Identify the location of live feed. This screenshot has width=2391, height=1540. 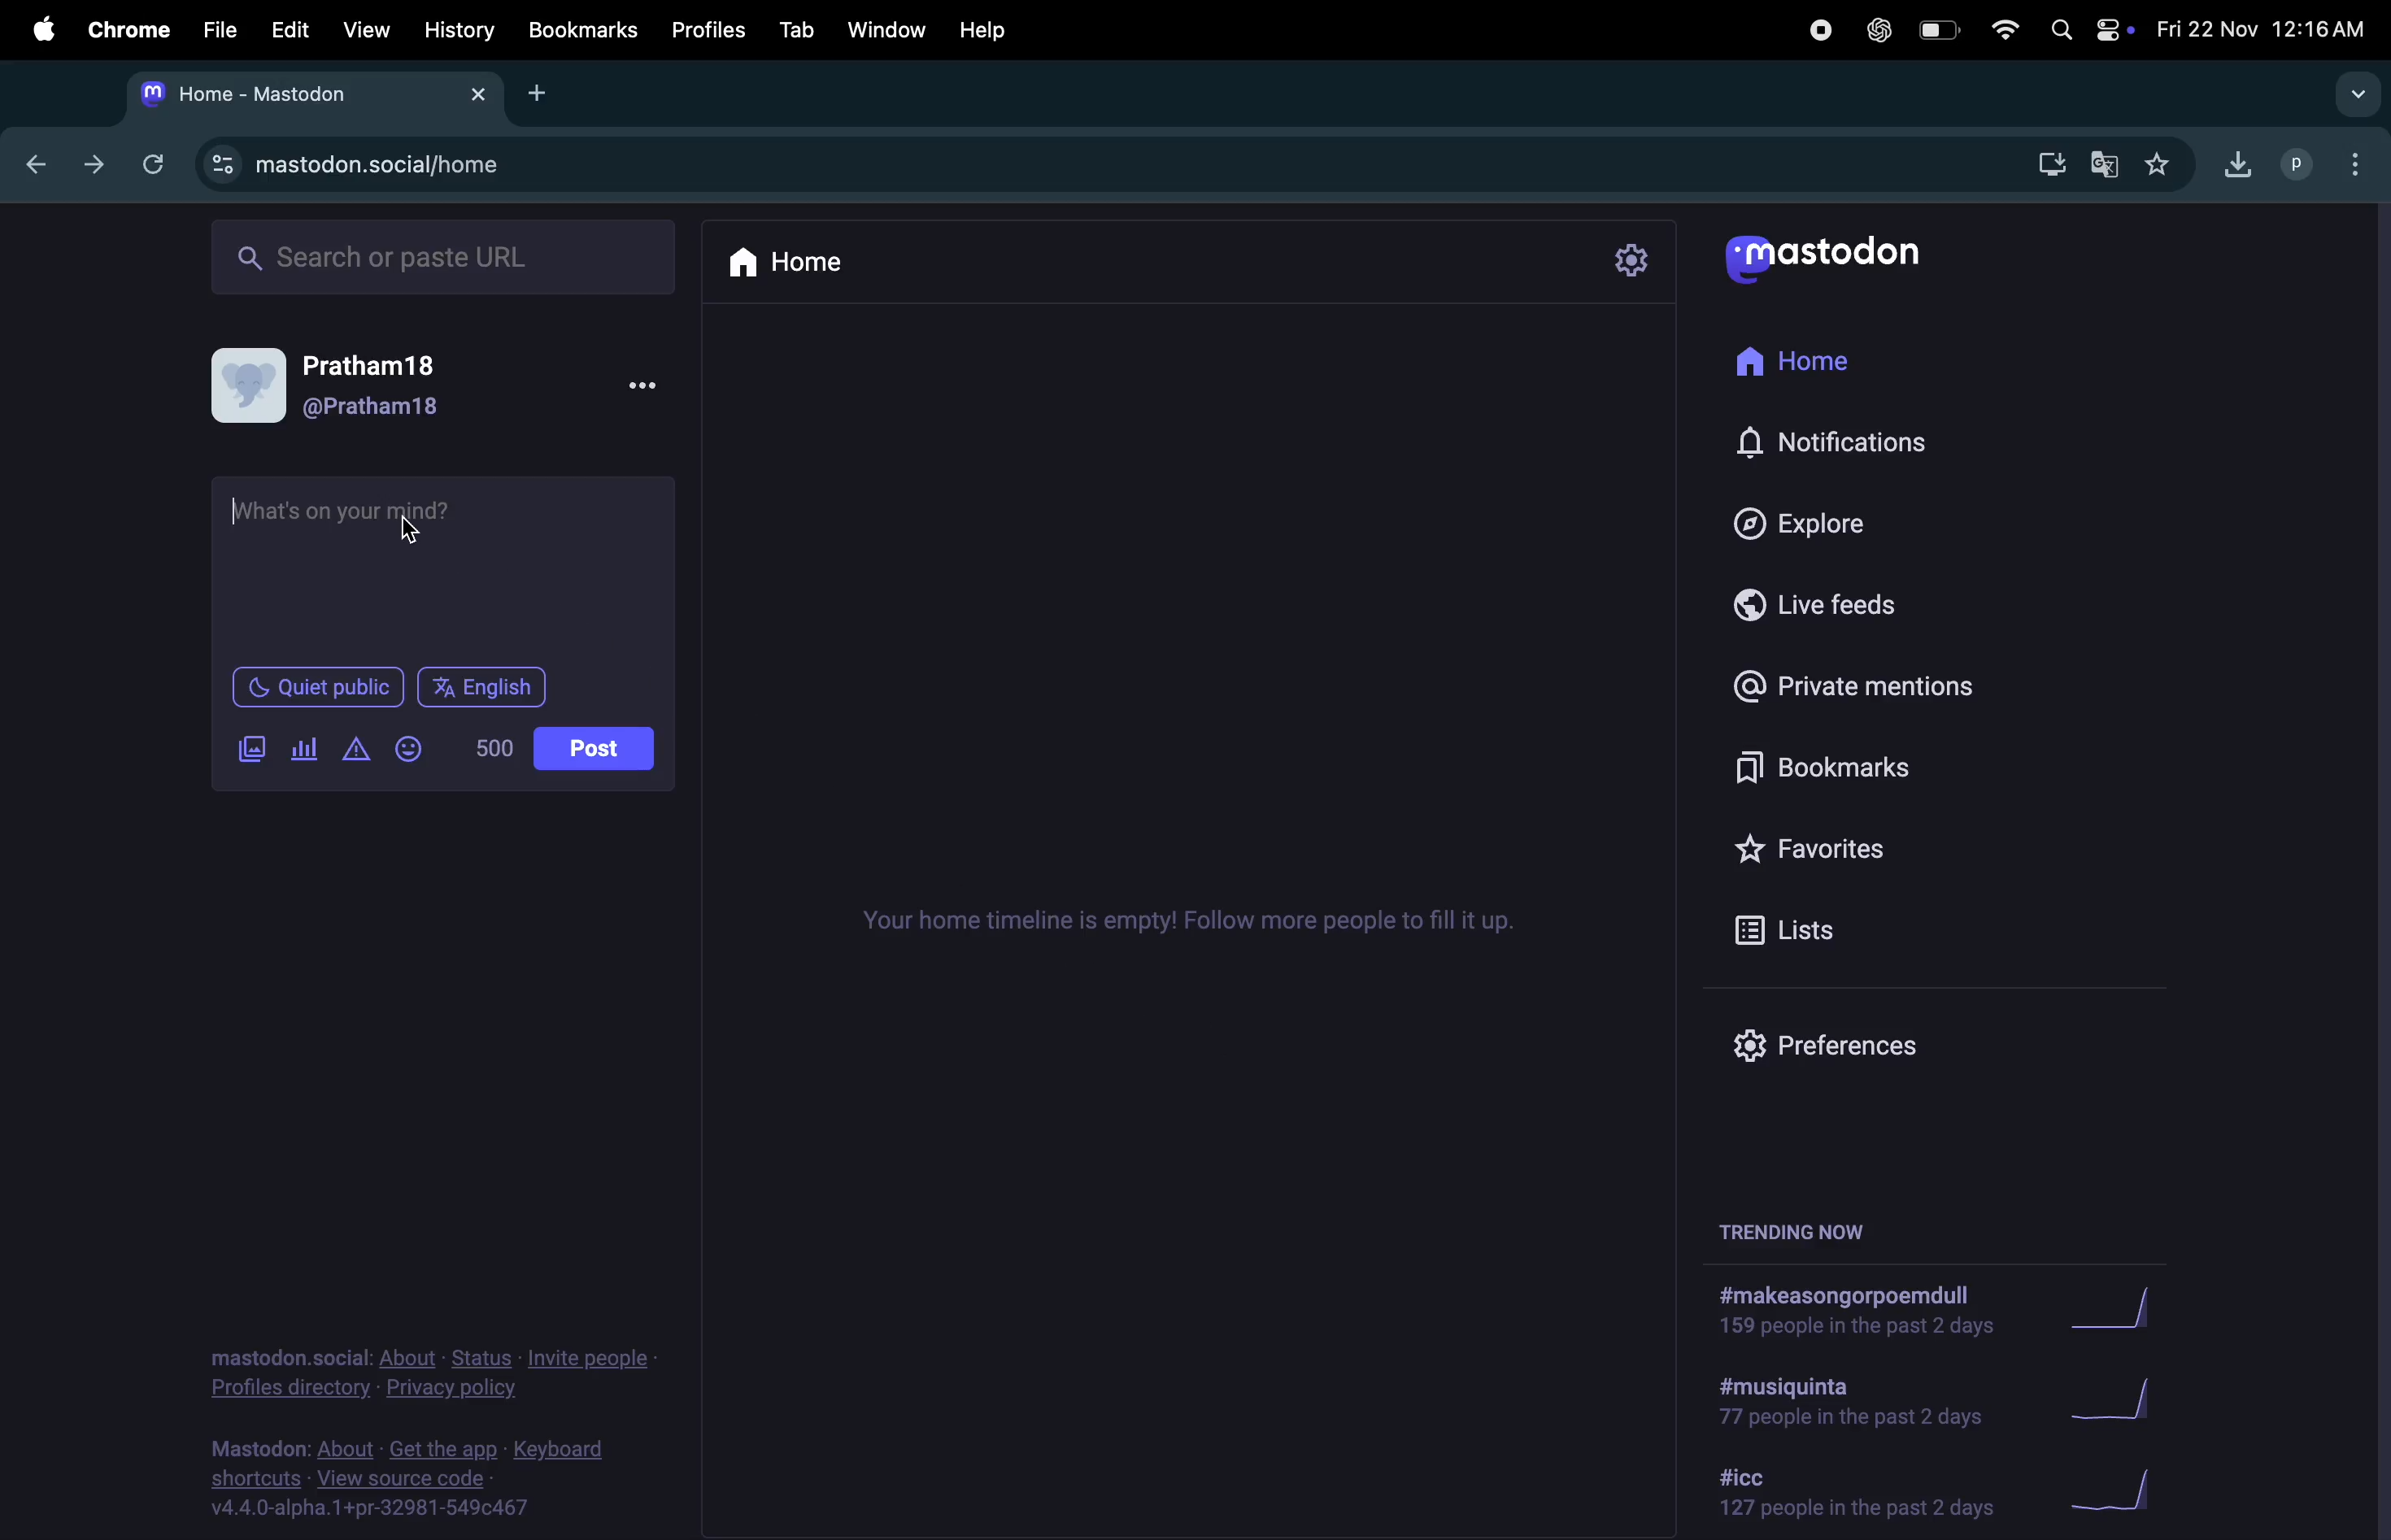
(1807, 604).